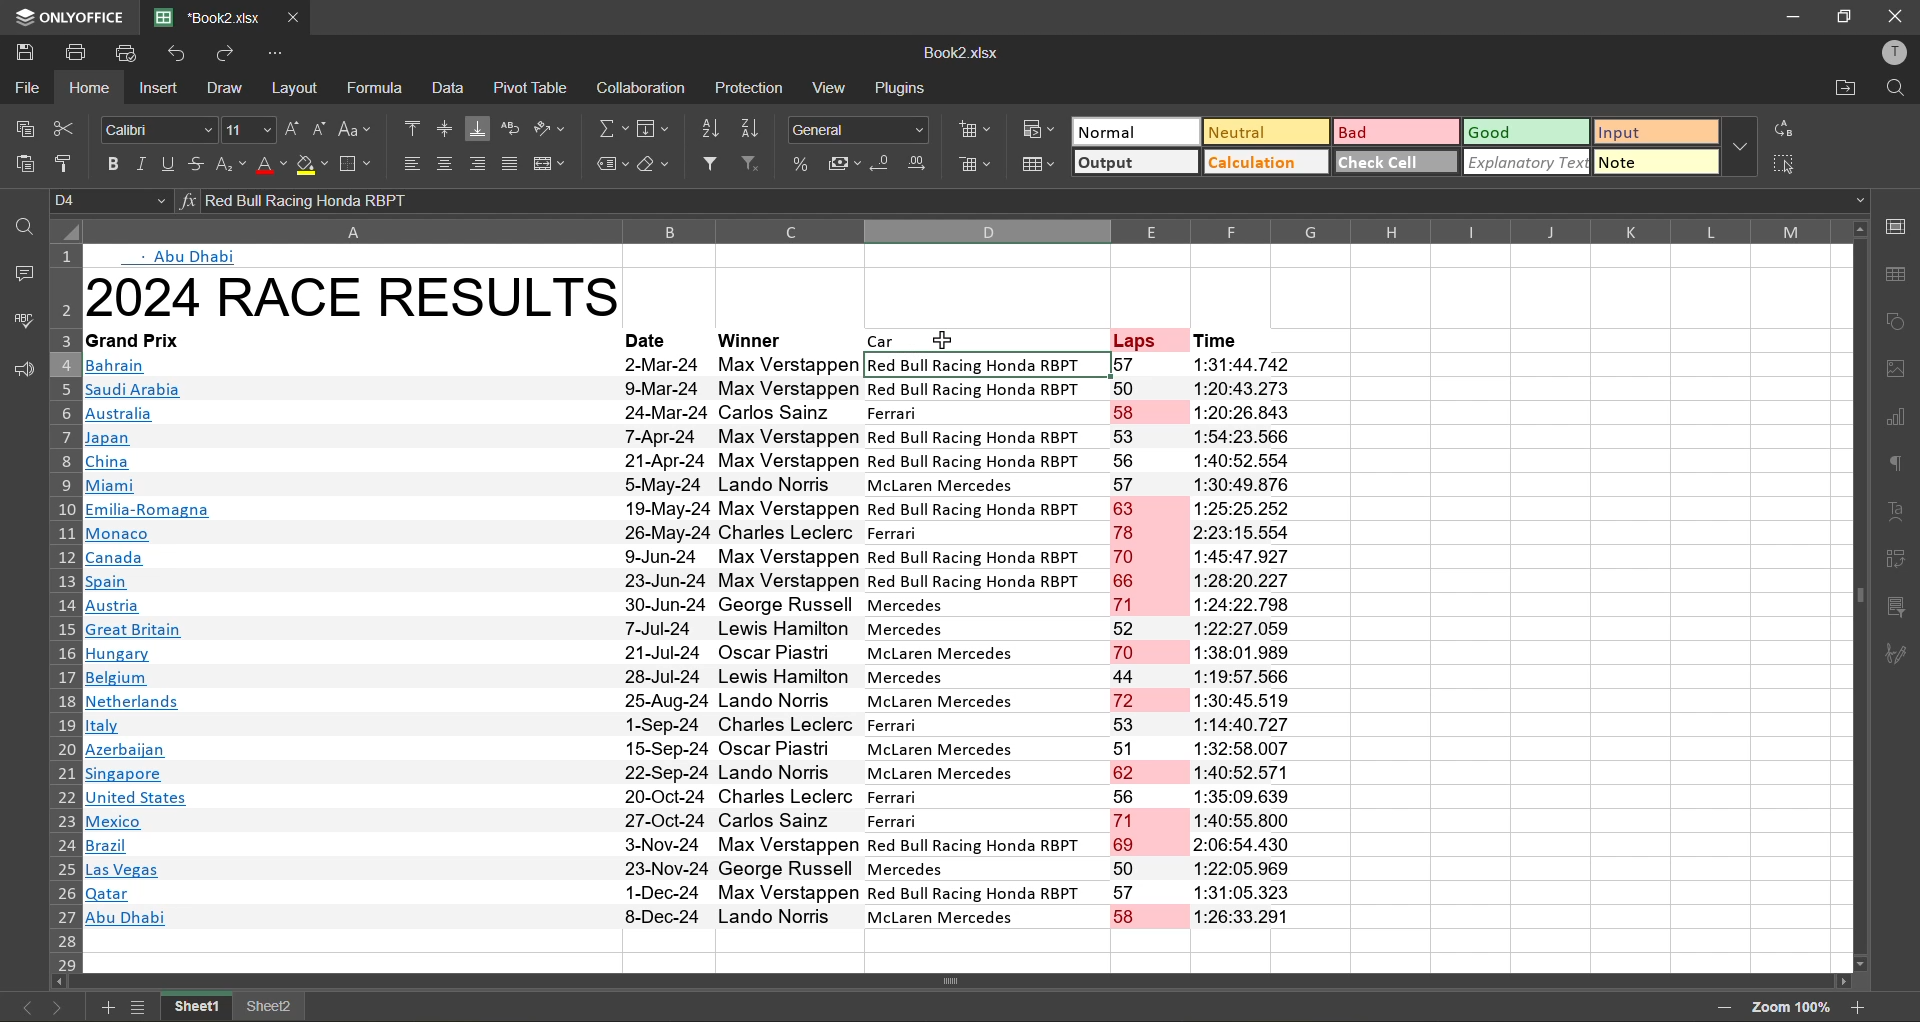 The height and width of the screenshot is (1022, 1920). Describe the element at coordinates (1128, 164) in the screenshot. I see `output` at that location.